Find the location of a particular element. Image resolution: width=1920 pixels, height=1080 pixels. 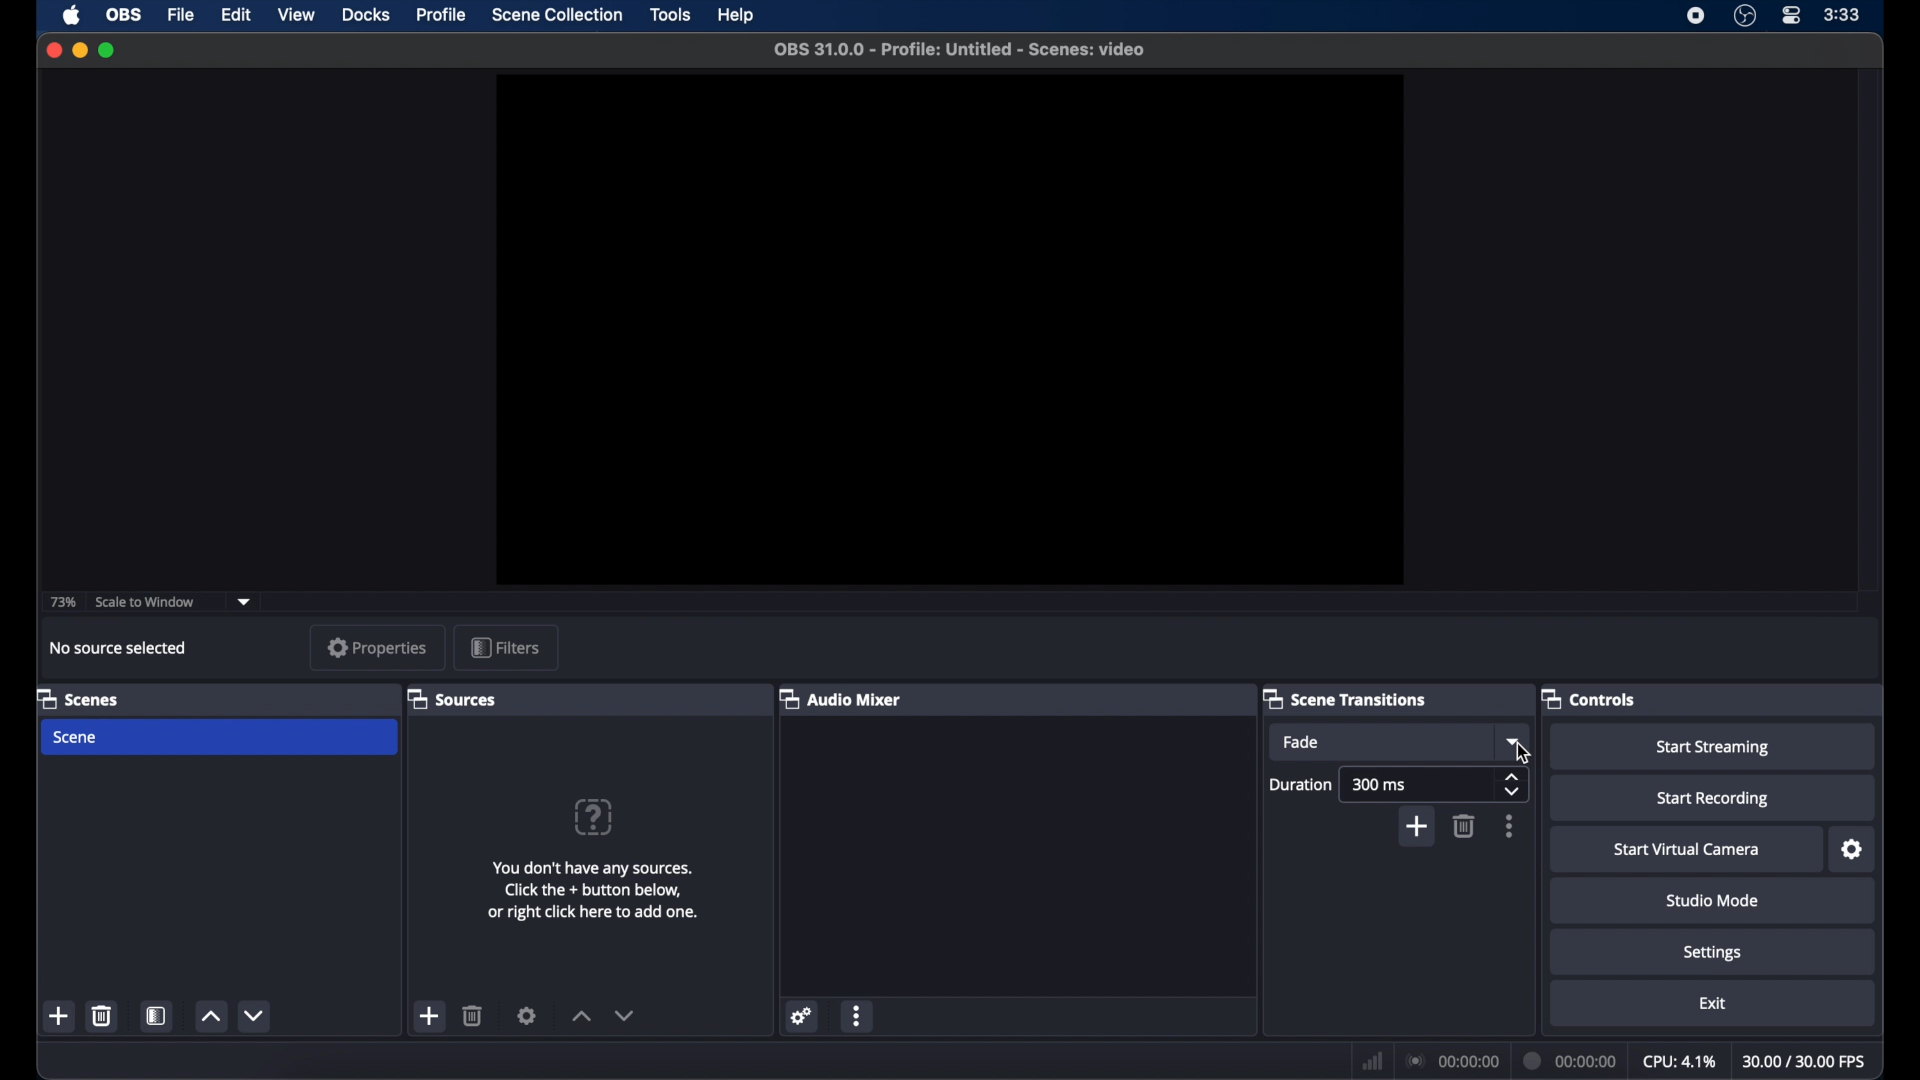

docks is located at coordinates (367, 15).